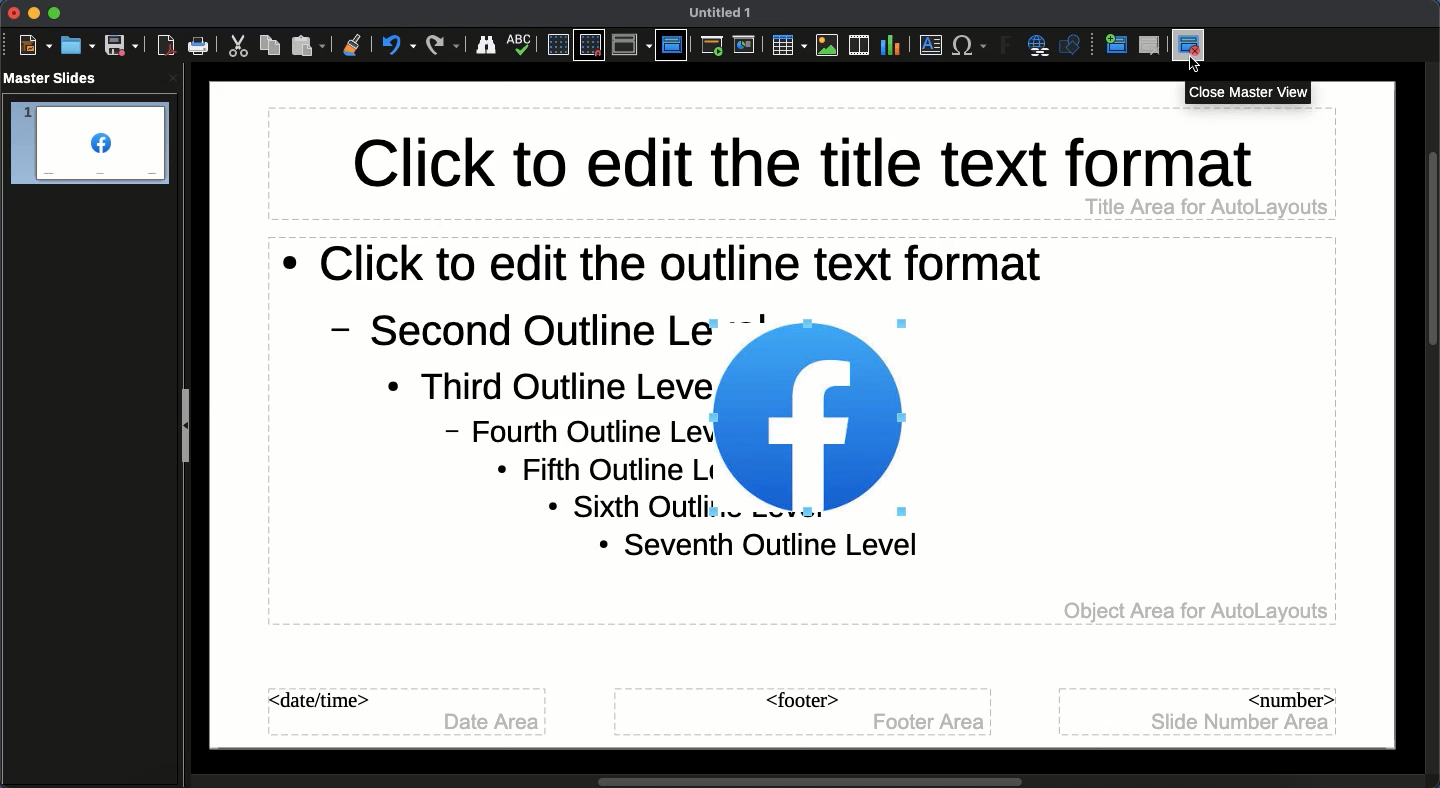 This screenshot has height=788, width=1440. Describe the element at coordinates (716, 12) in the screenshot. I see `Name` at that location.